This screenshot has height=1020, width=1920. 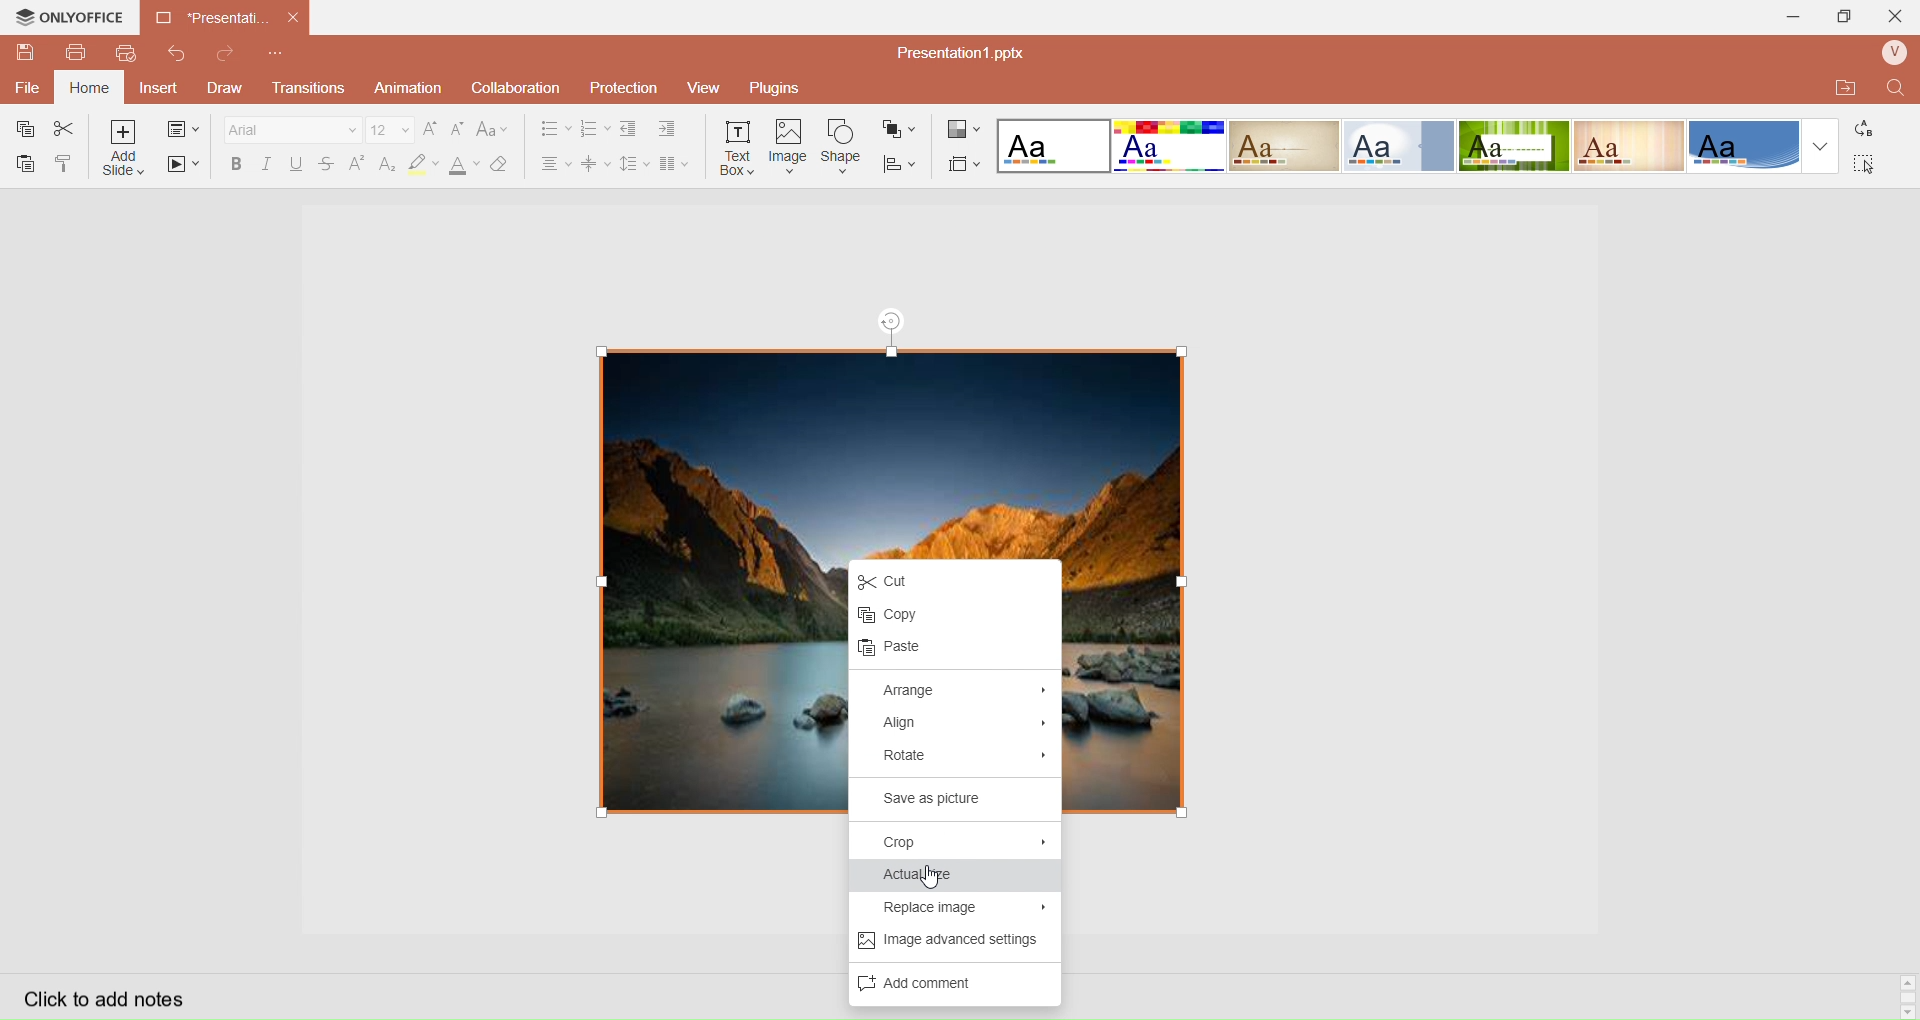 I want to click on Crop, so click(x=956, y=842).